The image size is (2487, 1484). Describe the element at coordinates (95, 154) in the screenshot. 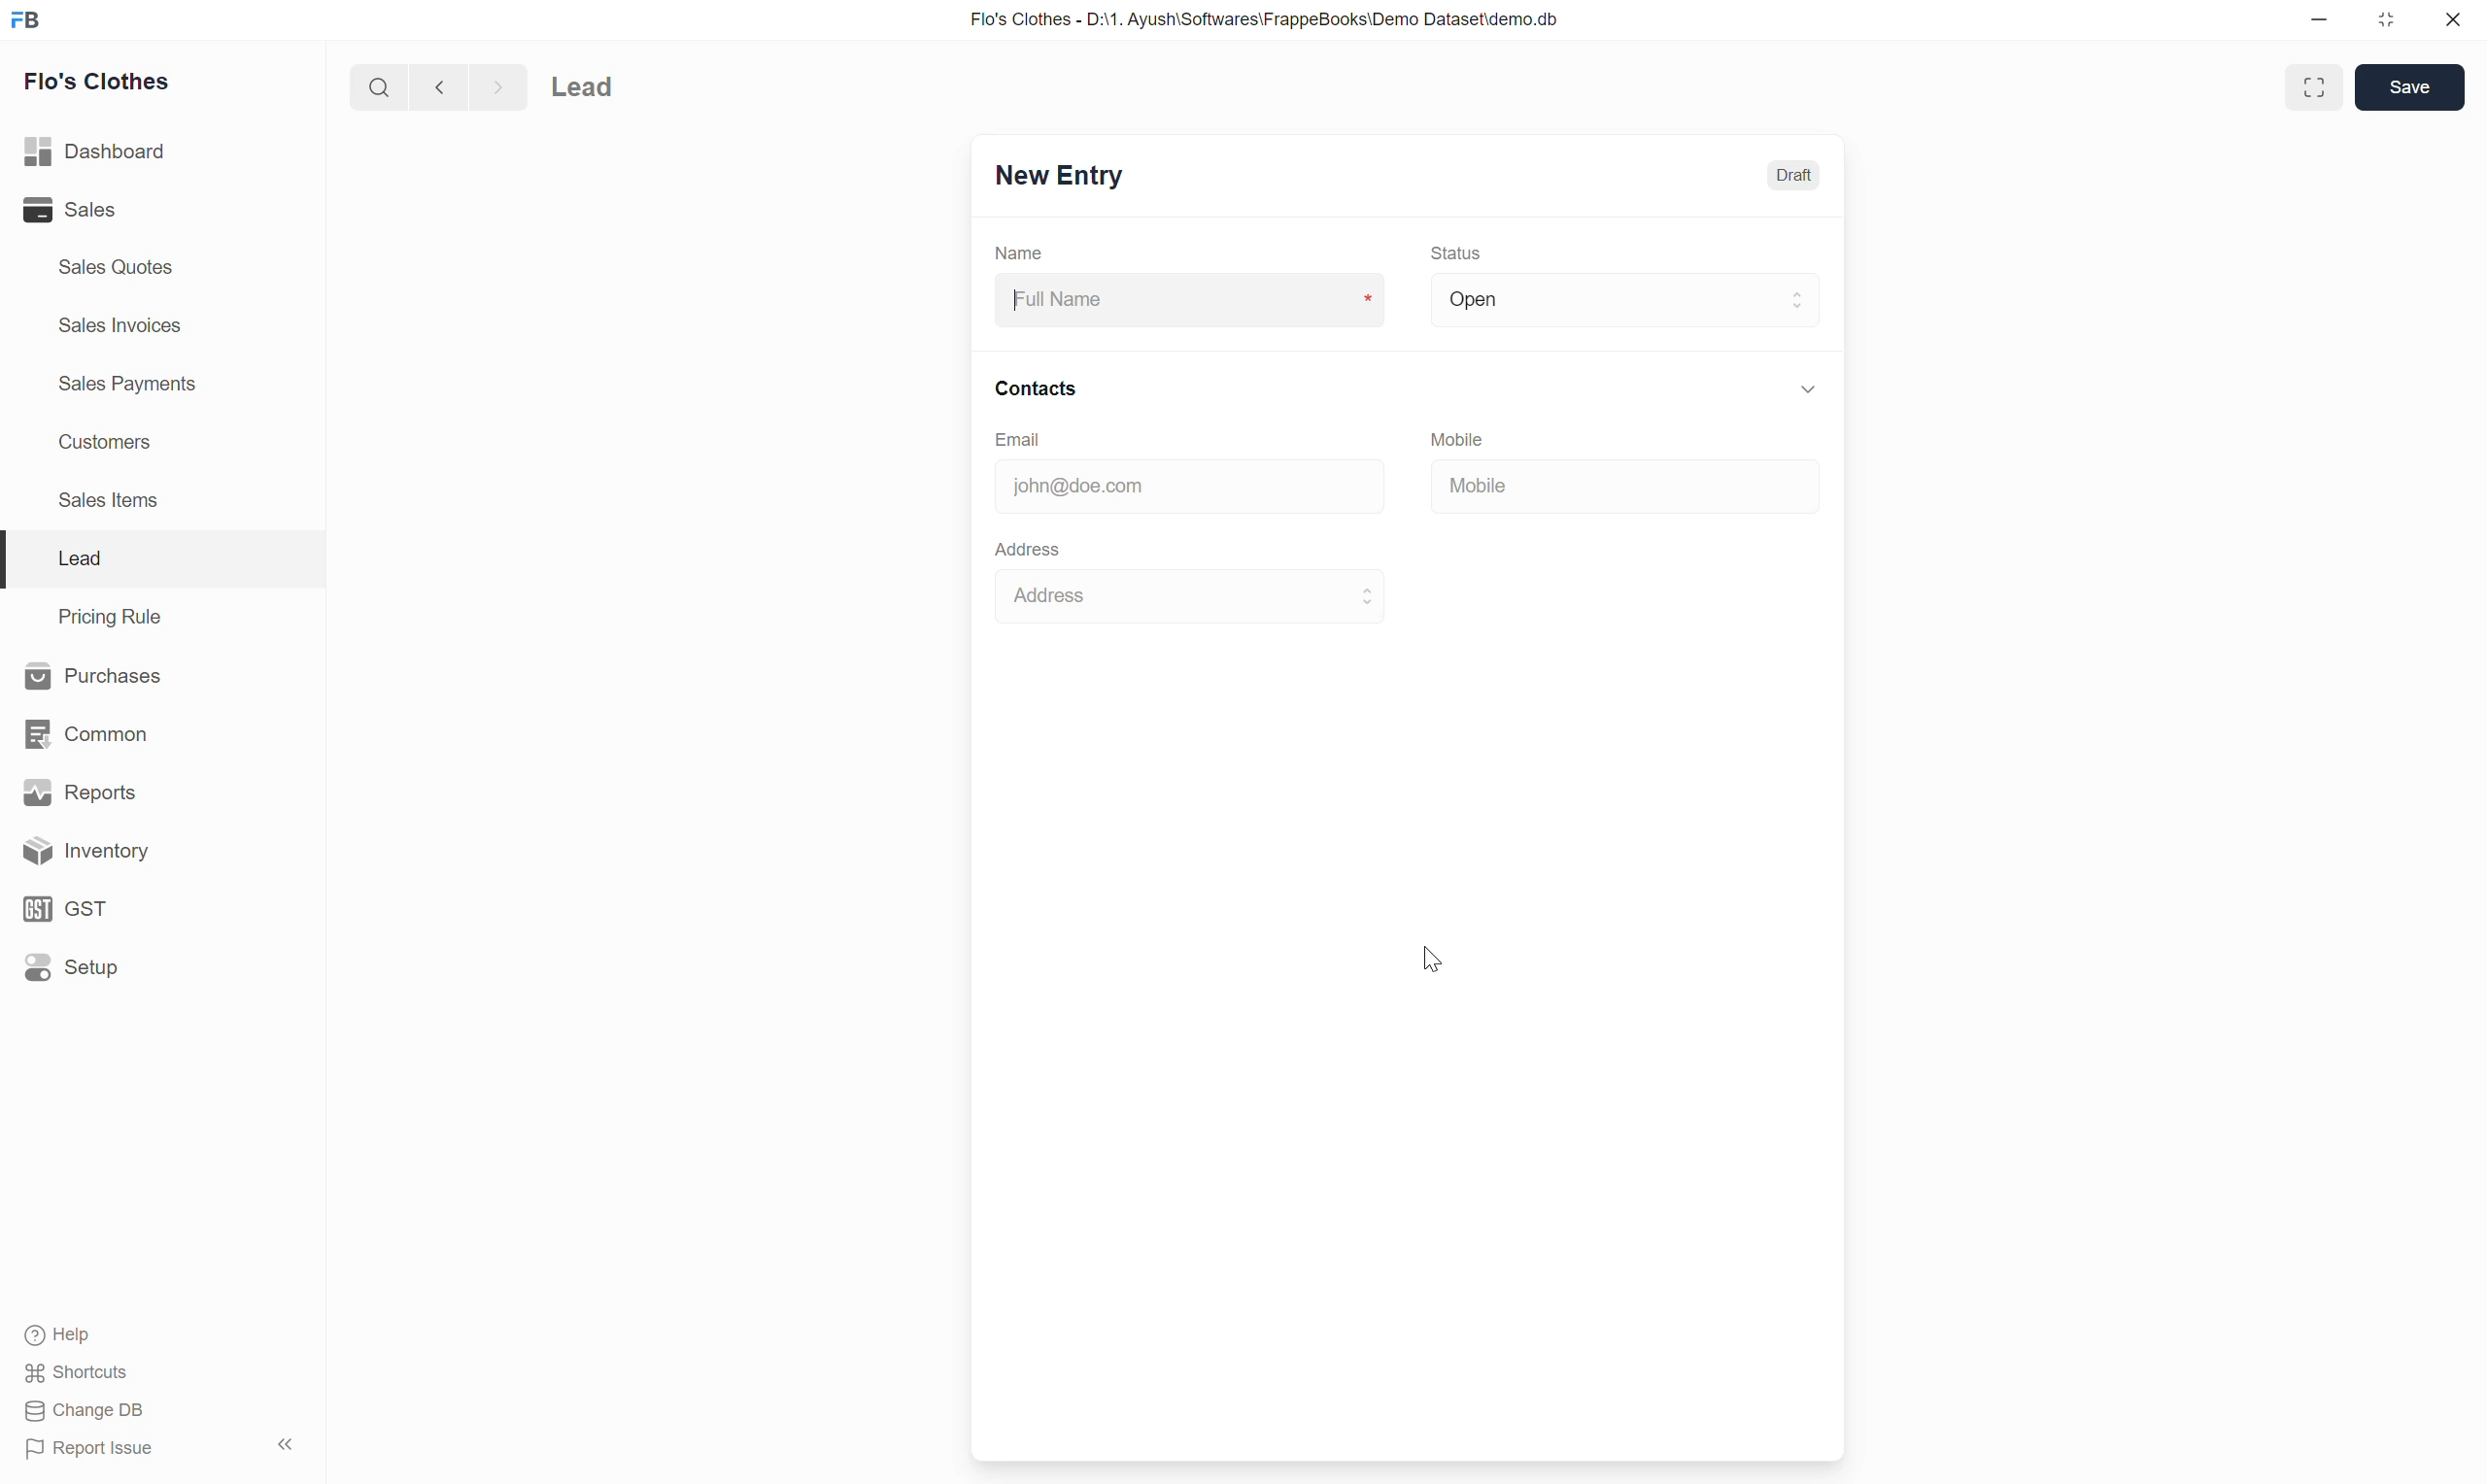

I see `Dashboard` at that location.